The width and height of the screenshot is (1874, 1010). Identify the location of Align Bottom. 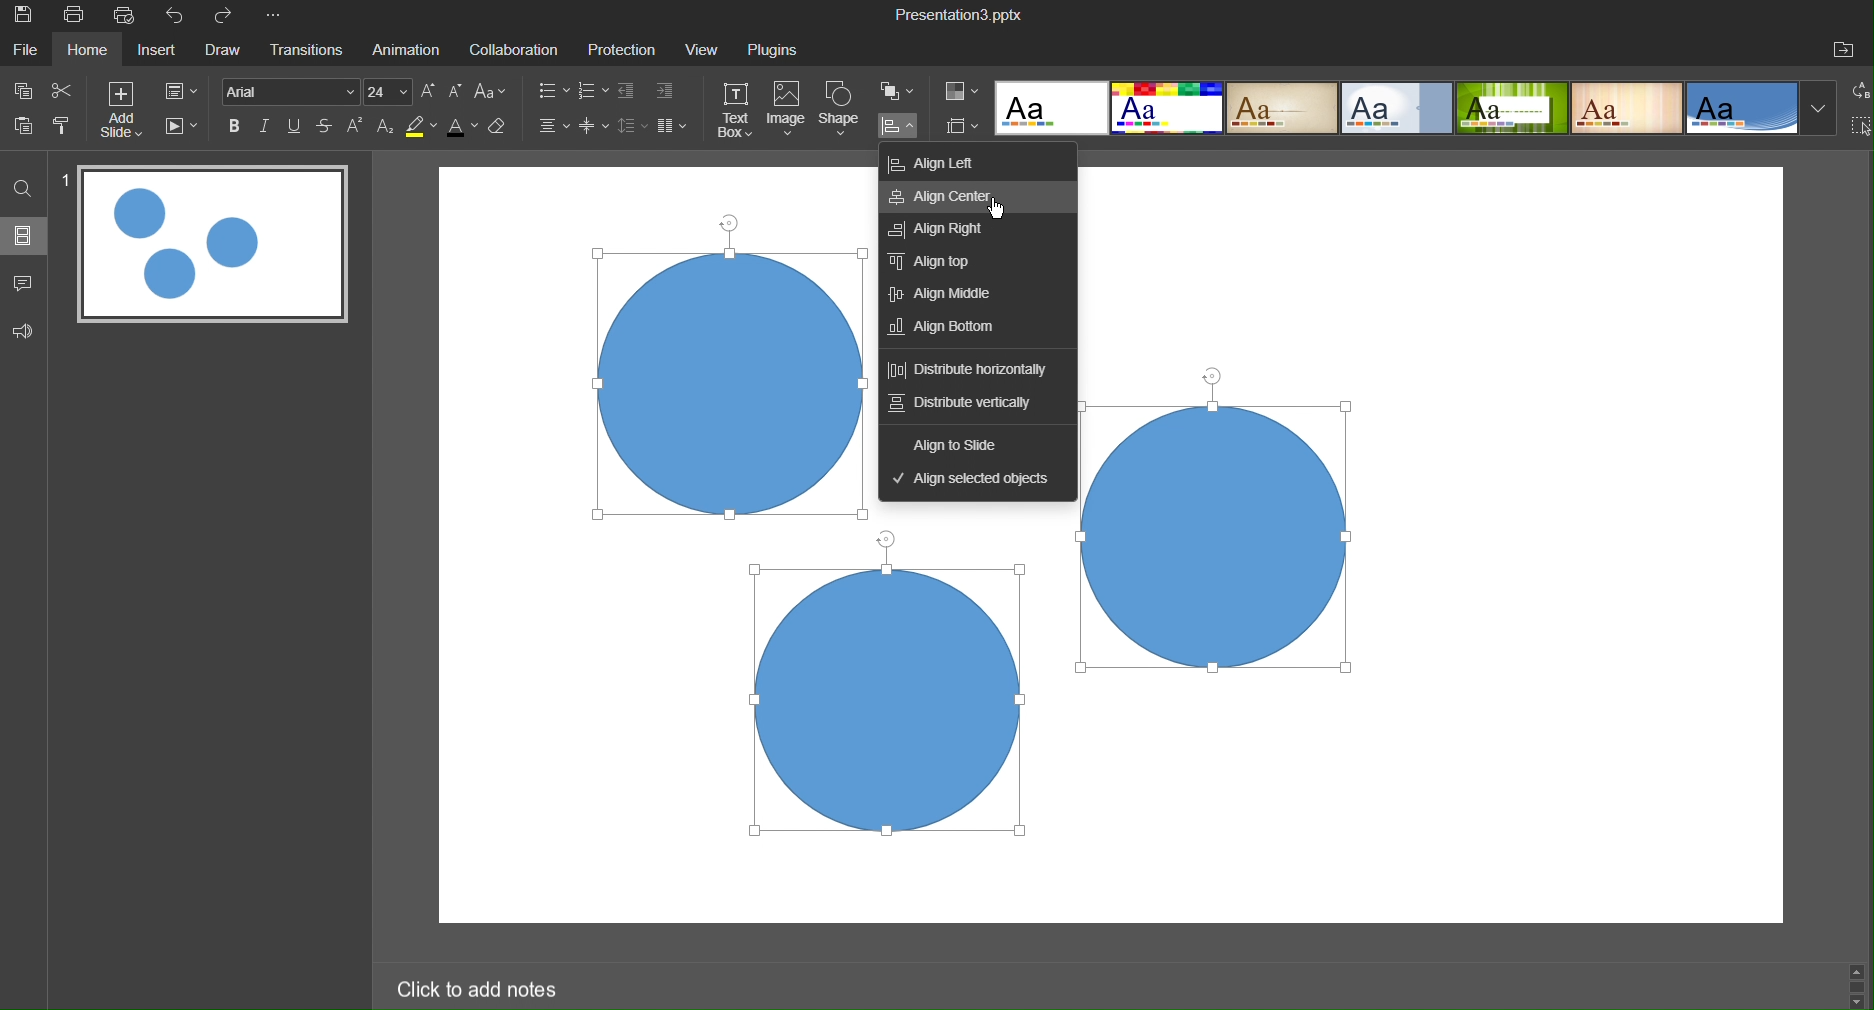
(942, 327).